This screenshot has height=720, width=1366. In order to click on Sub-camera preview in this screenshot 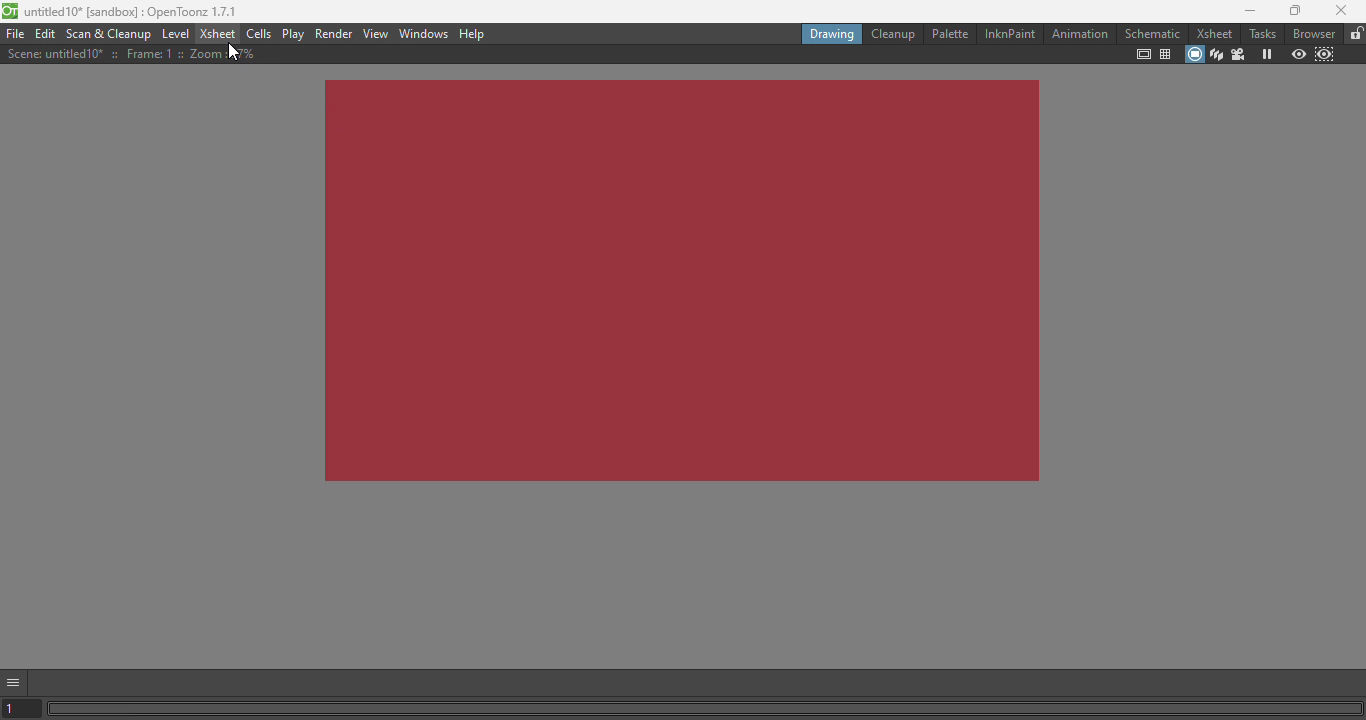, I will do `click(1325, 55)`.